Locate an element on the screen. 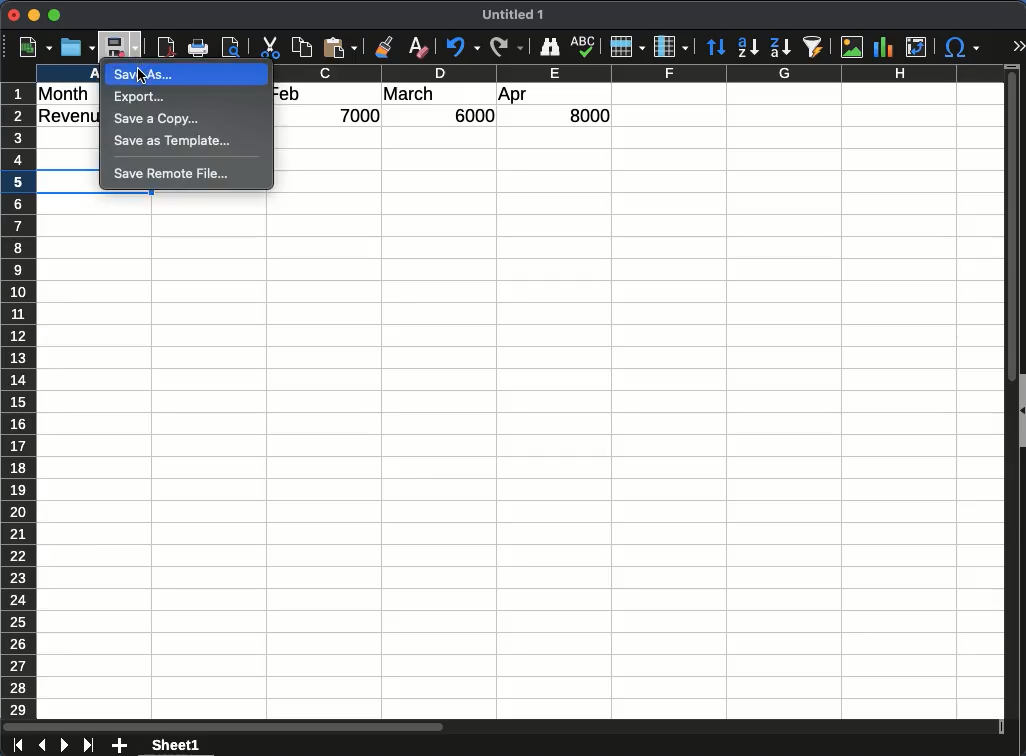 The height and width of the screenshot is (756, 1026). special characters is located at coordinates (962, 48).